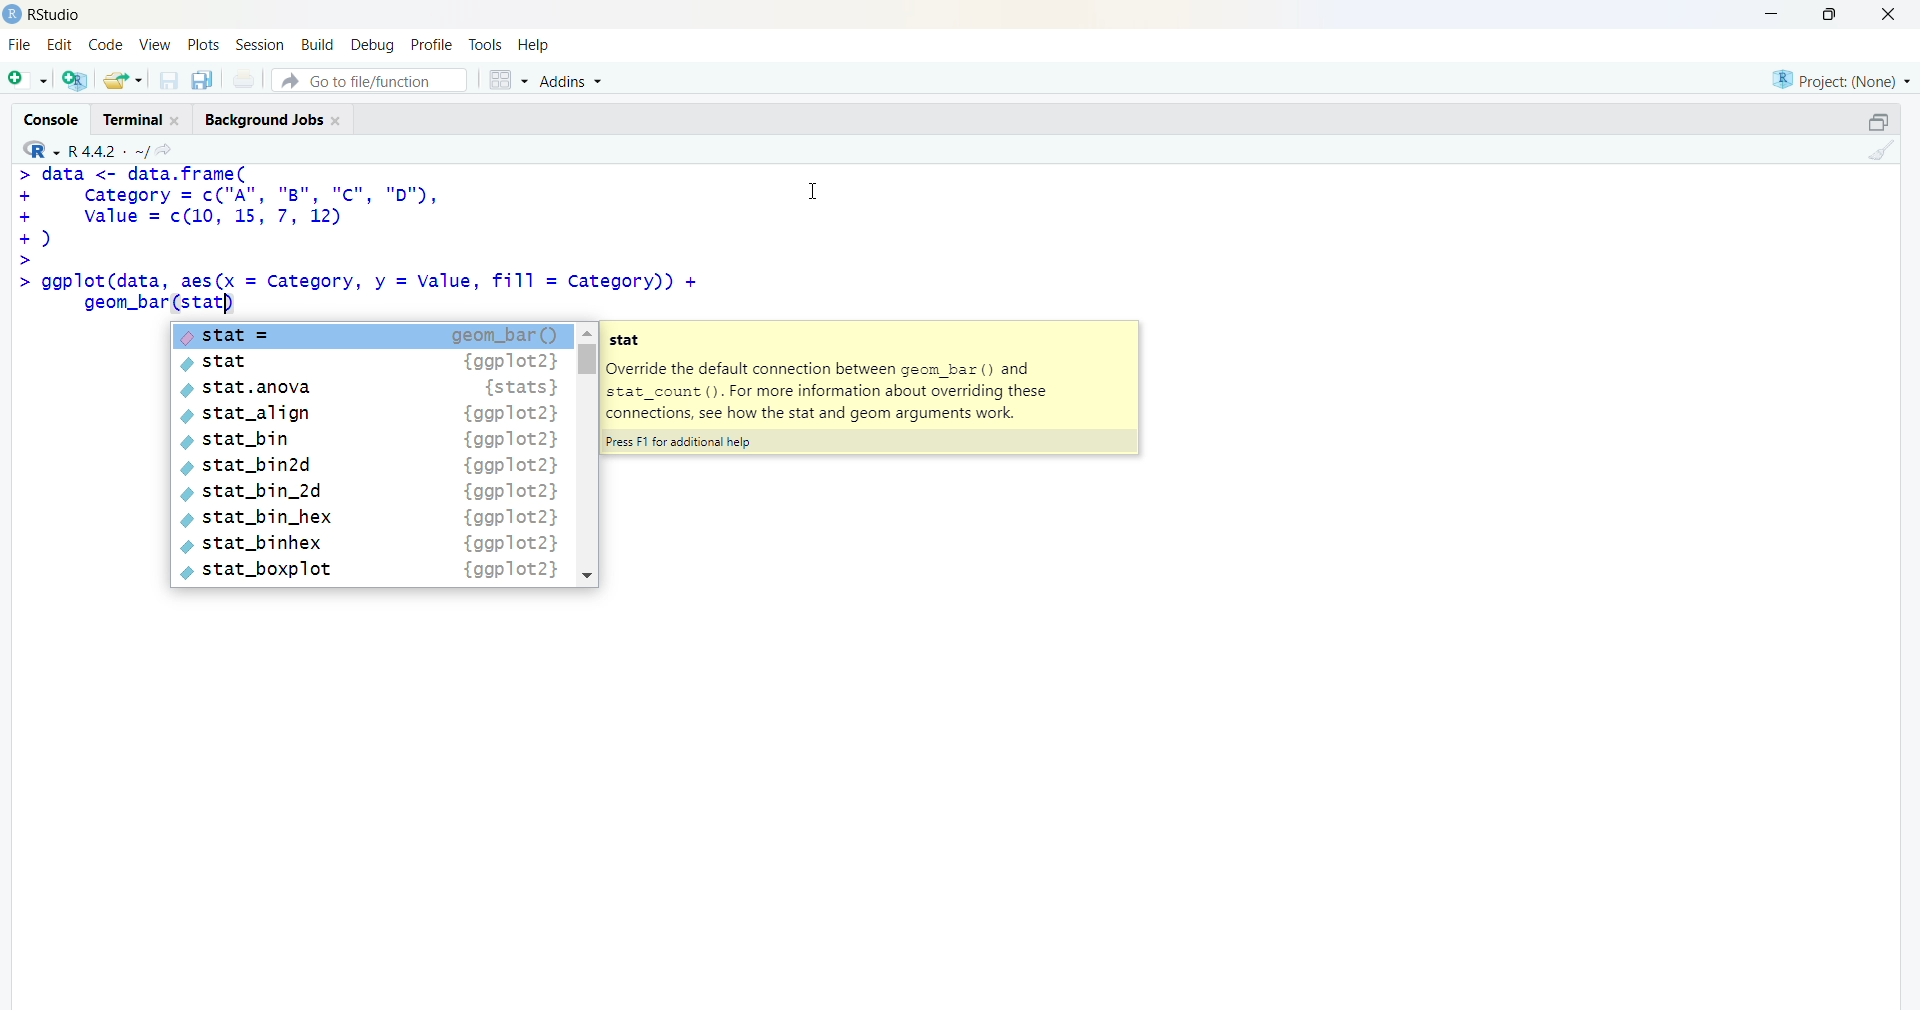  I want to click on debug, so click(373, 44).